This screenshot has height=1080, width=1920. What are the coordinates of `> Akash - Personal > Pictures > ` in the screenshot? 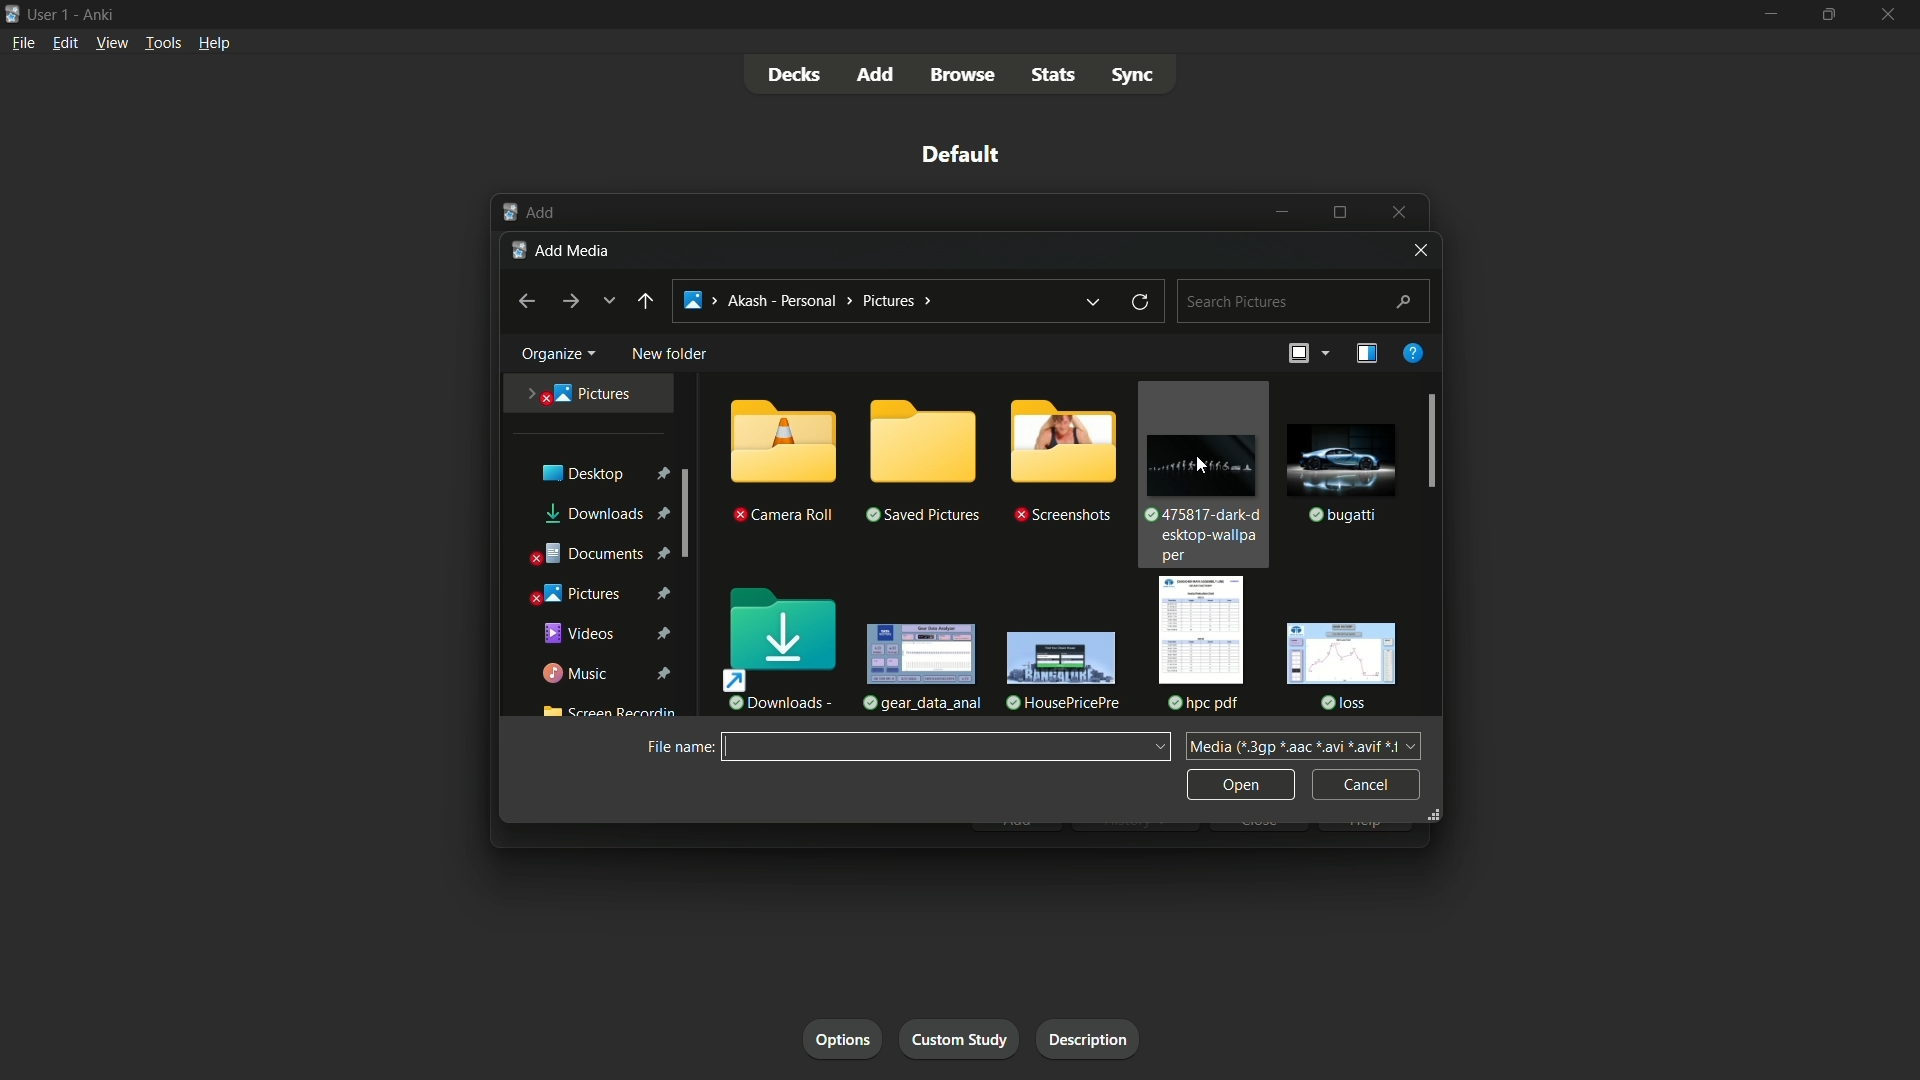 It's located at (808, 301).